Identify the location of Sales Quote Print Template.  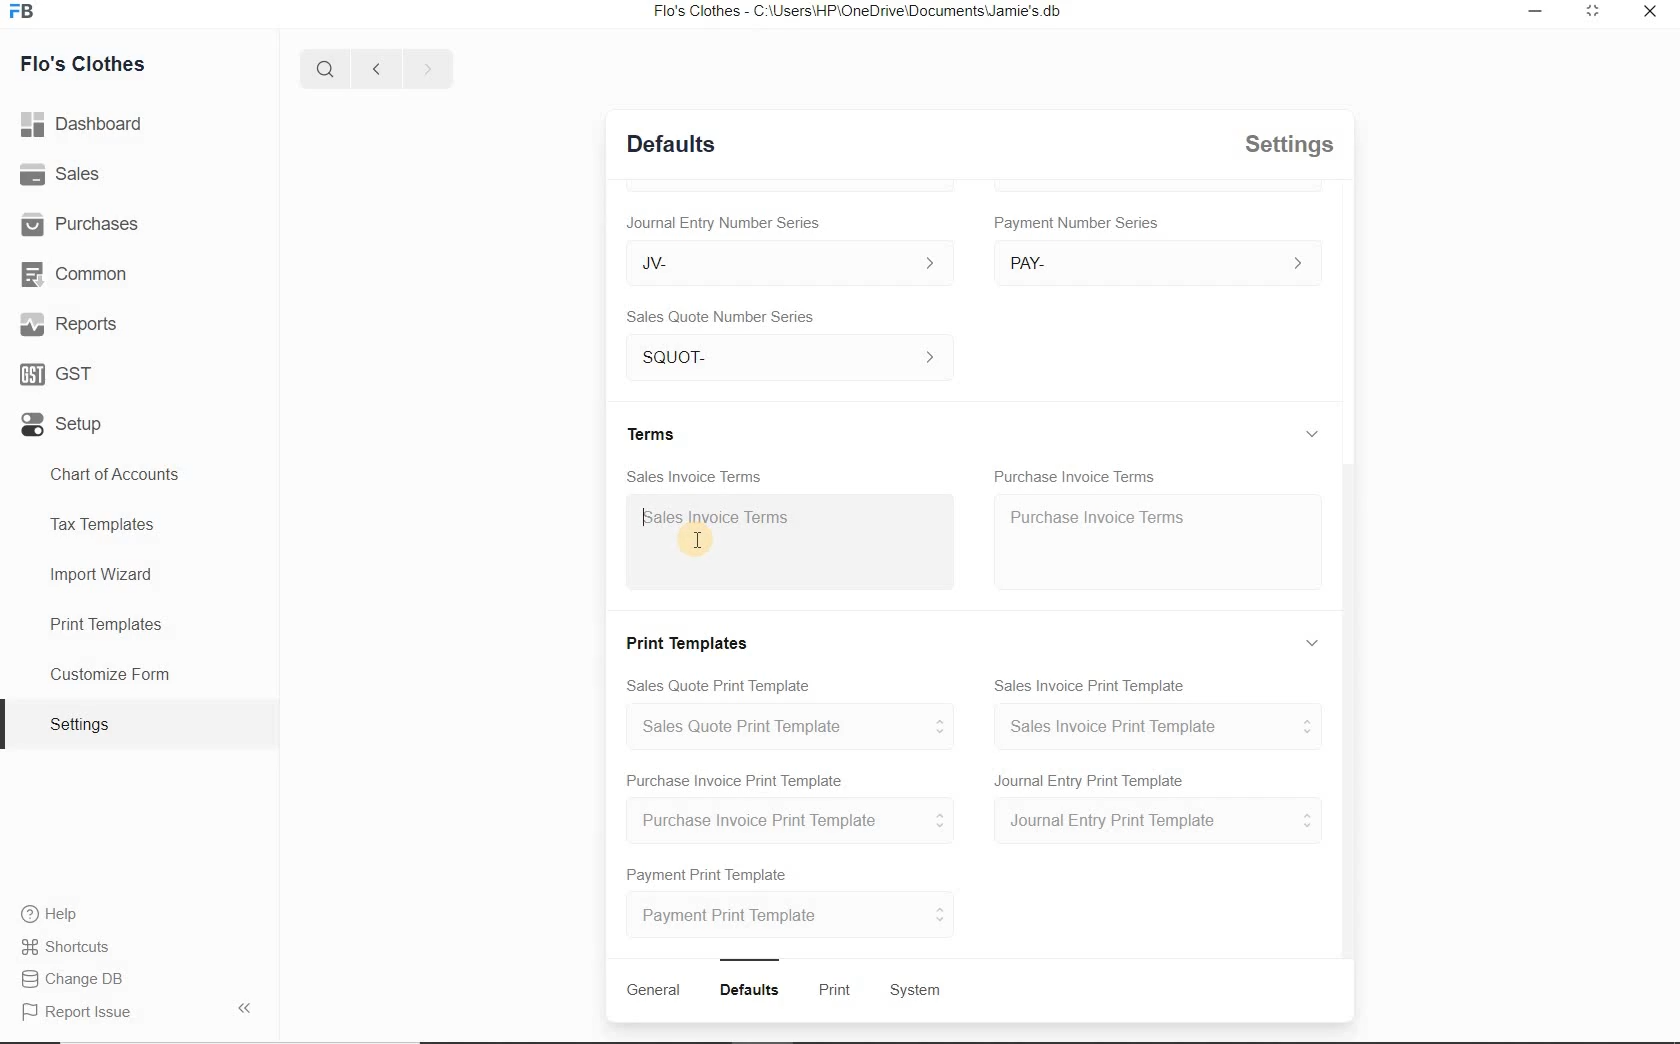
(723, 683).